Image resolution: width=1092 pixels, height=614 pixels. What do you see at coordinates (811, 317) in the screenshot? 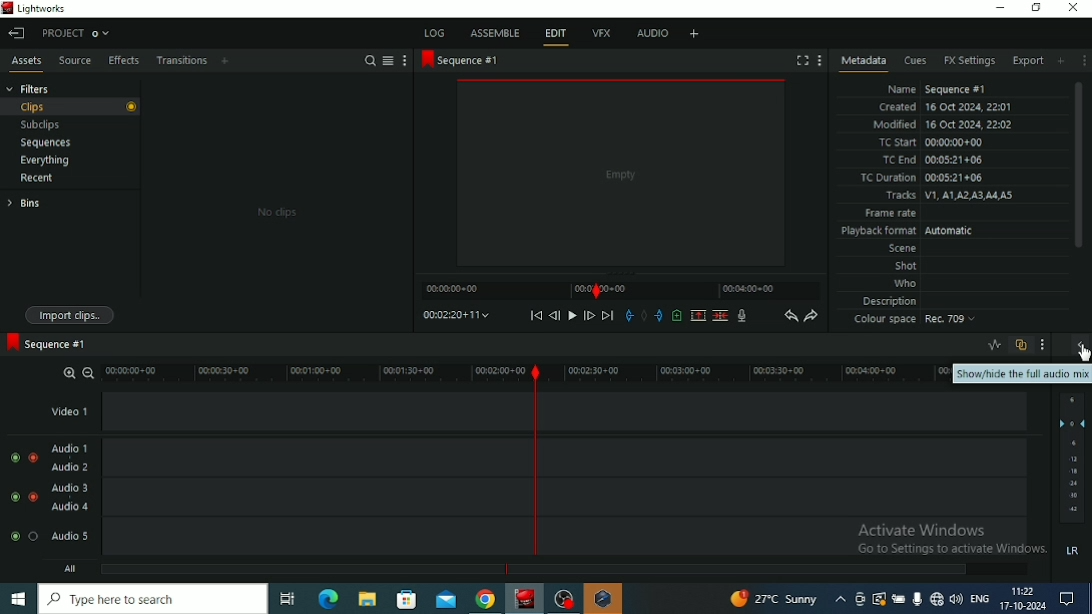
I see `Redo` at bounding box center [811, 317].